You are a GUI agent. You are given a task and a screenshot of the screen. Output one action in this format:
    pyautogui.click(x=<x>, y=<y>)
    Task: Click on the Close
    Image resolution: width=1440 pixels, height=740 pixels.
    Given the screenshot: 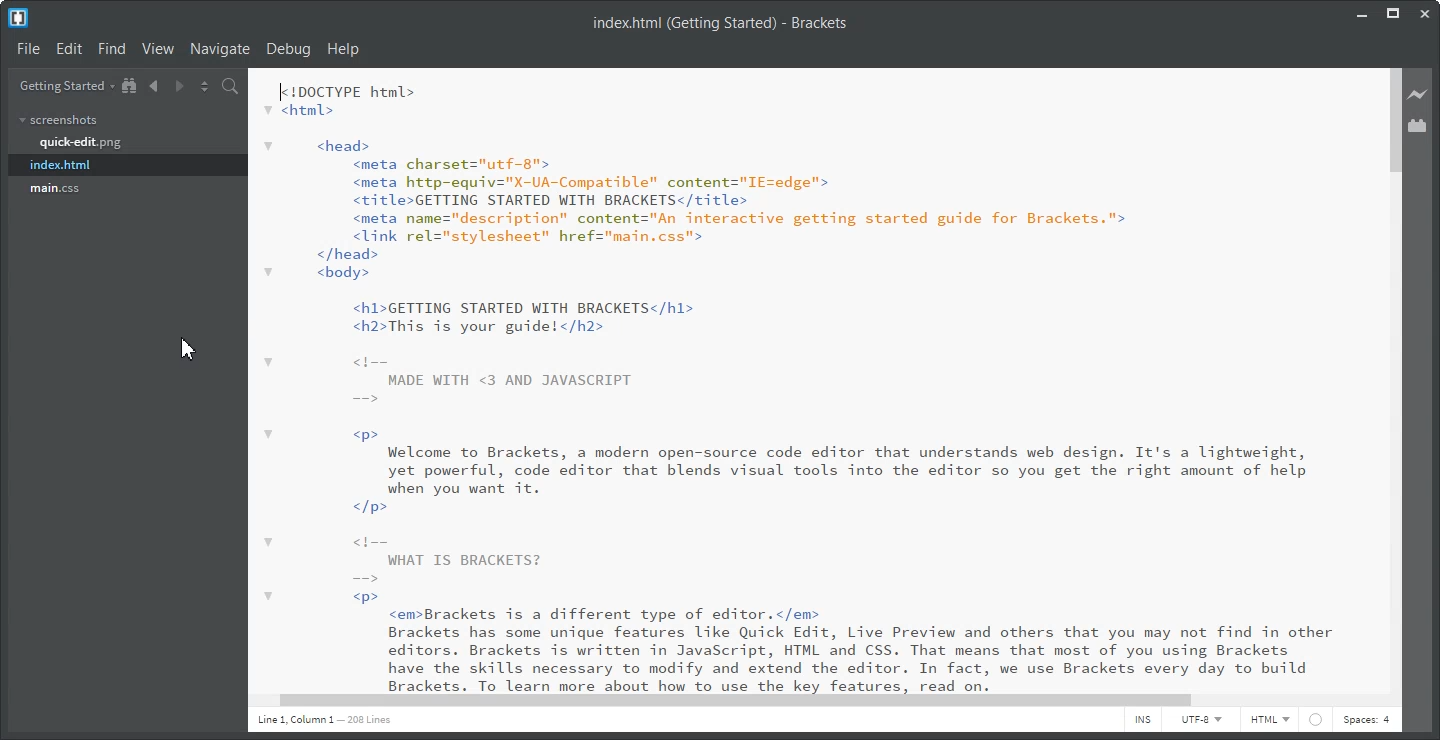 What is the action you would take?
    pyautogui.click(x=1425, y=13)
    